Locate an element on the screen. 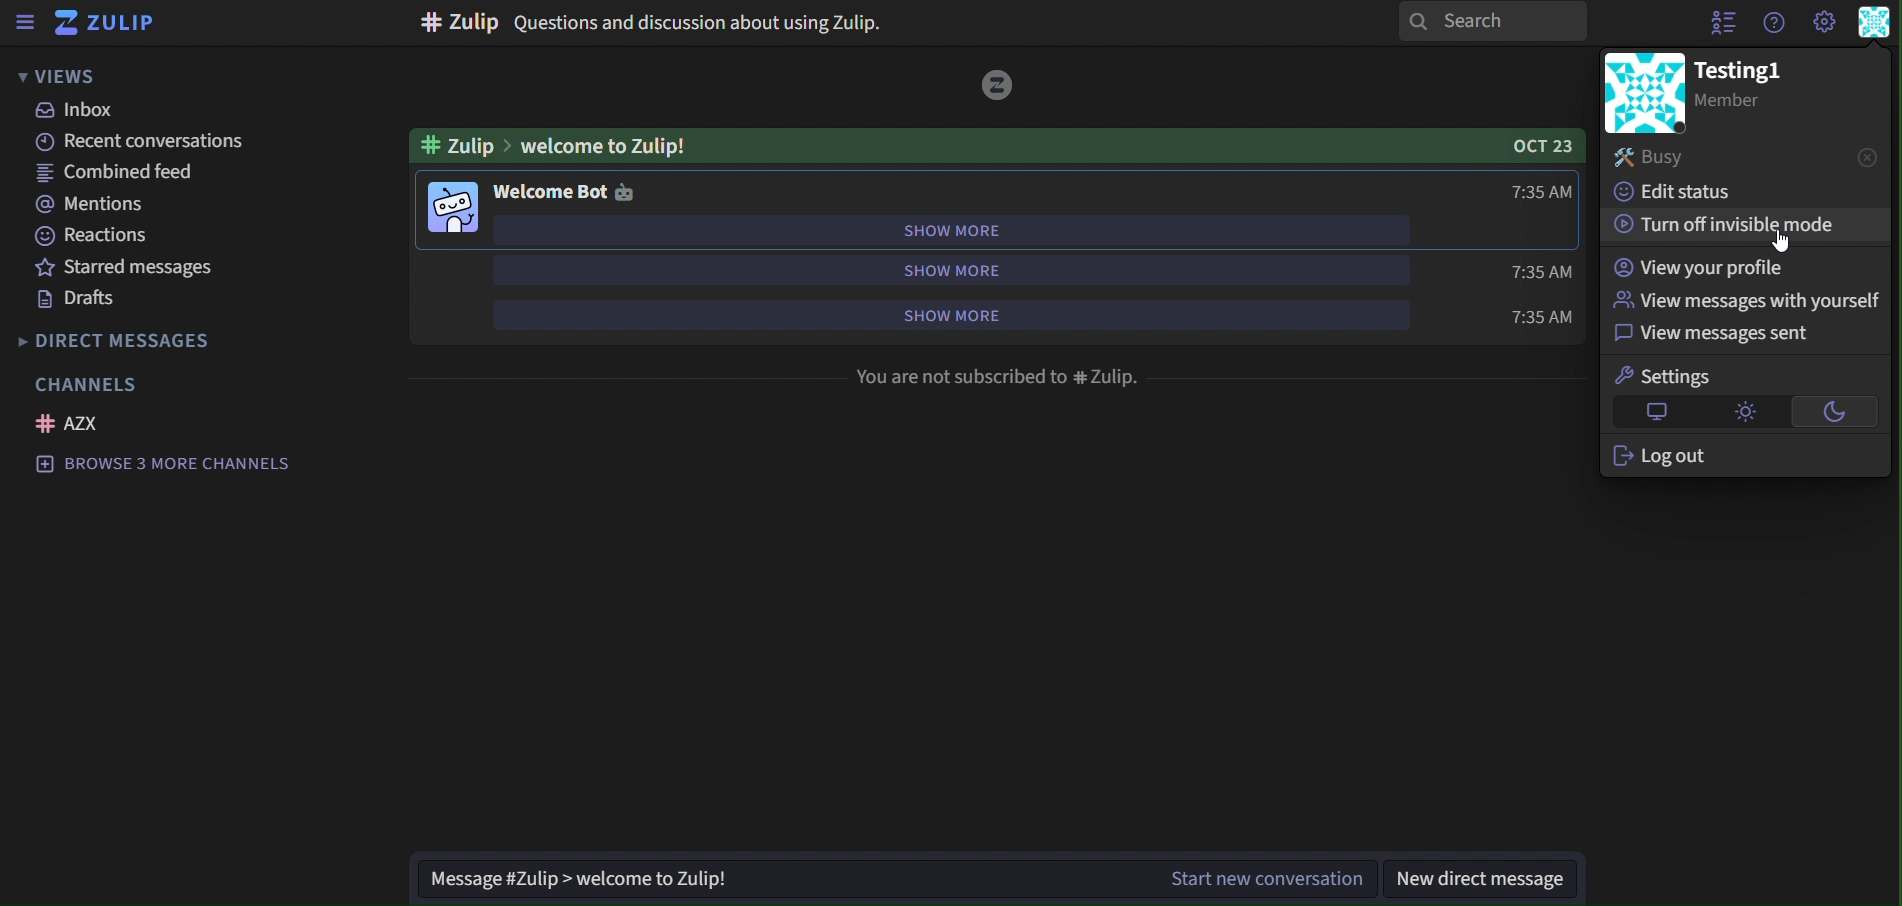 The height and width of the screenshot is (906, 1902). browse 3 more channels is located at coordinates (186, 463).